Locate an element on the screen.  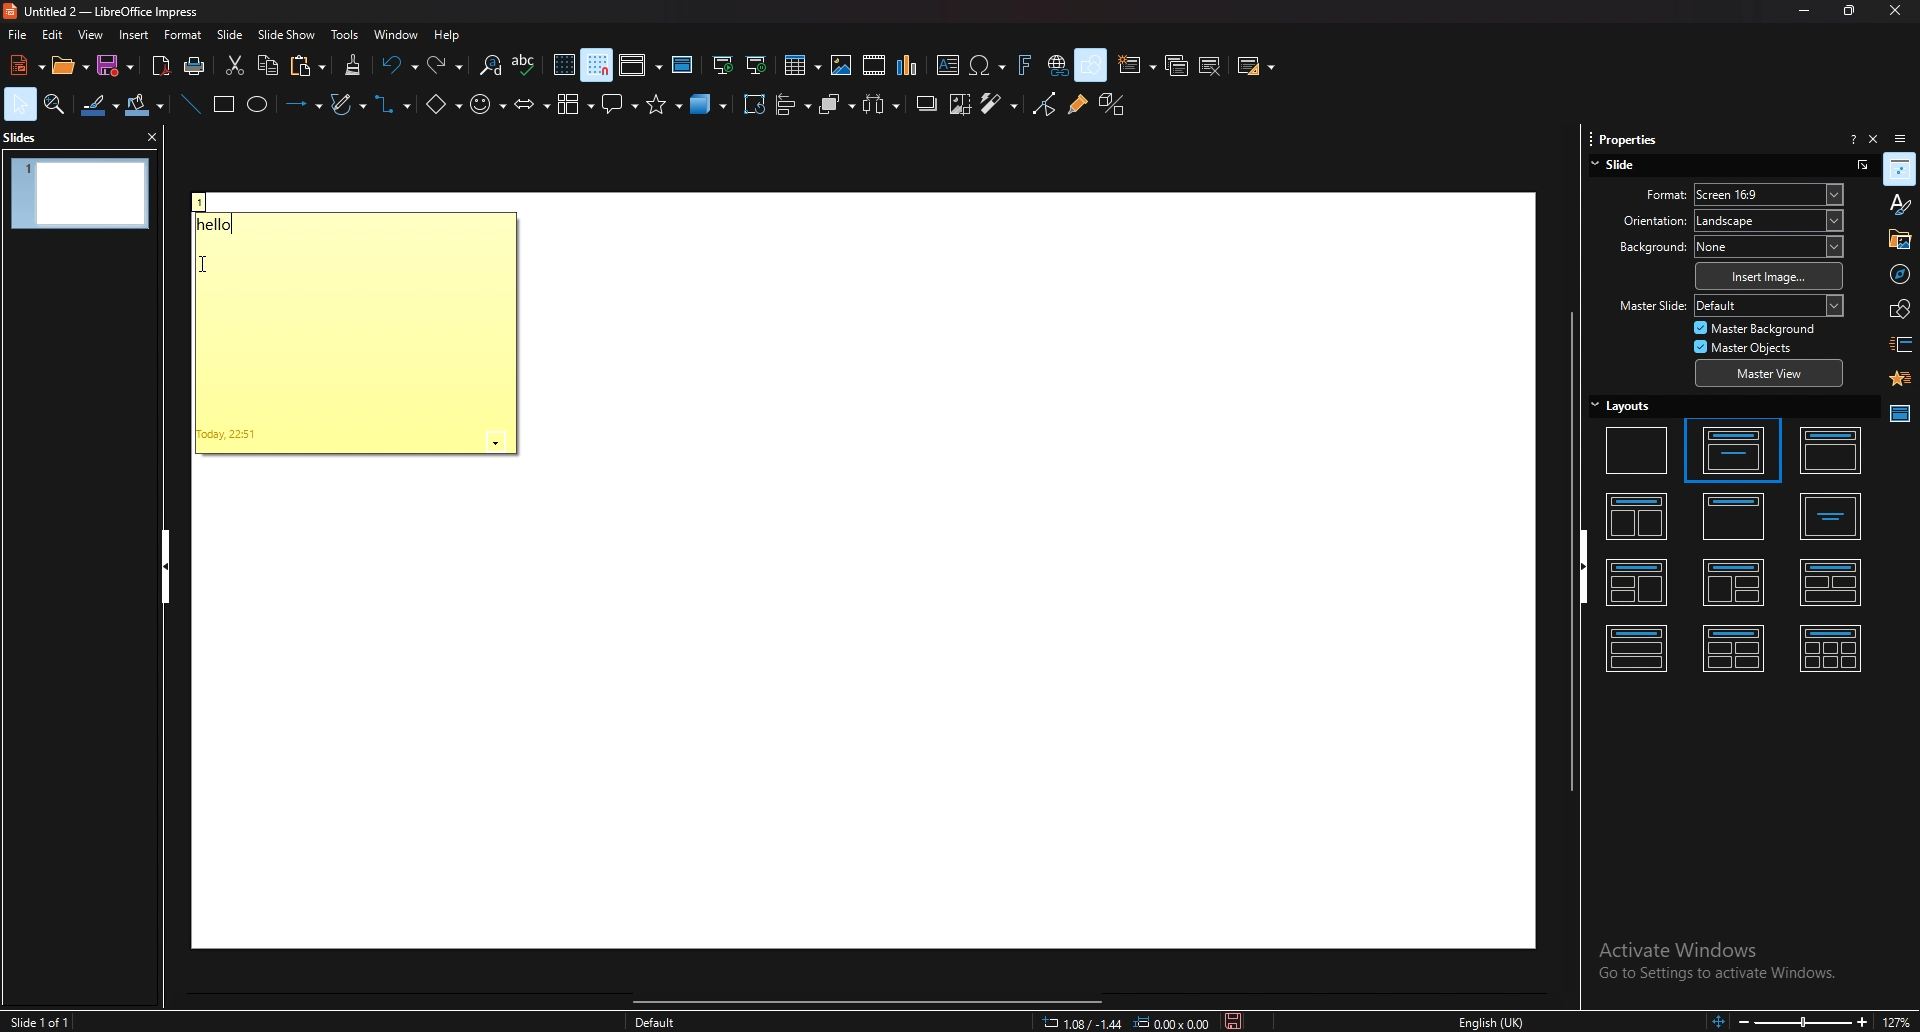
symbol shapes is located at coordinates (489, 104).